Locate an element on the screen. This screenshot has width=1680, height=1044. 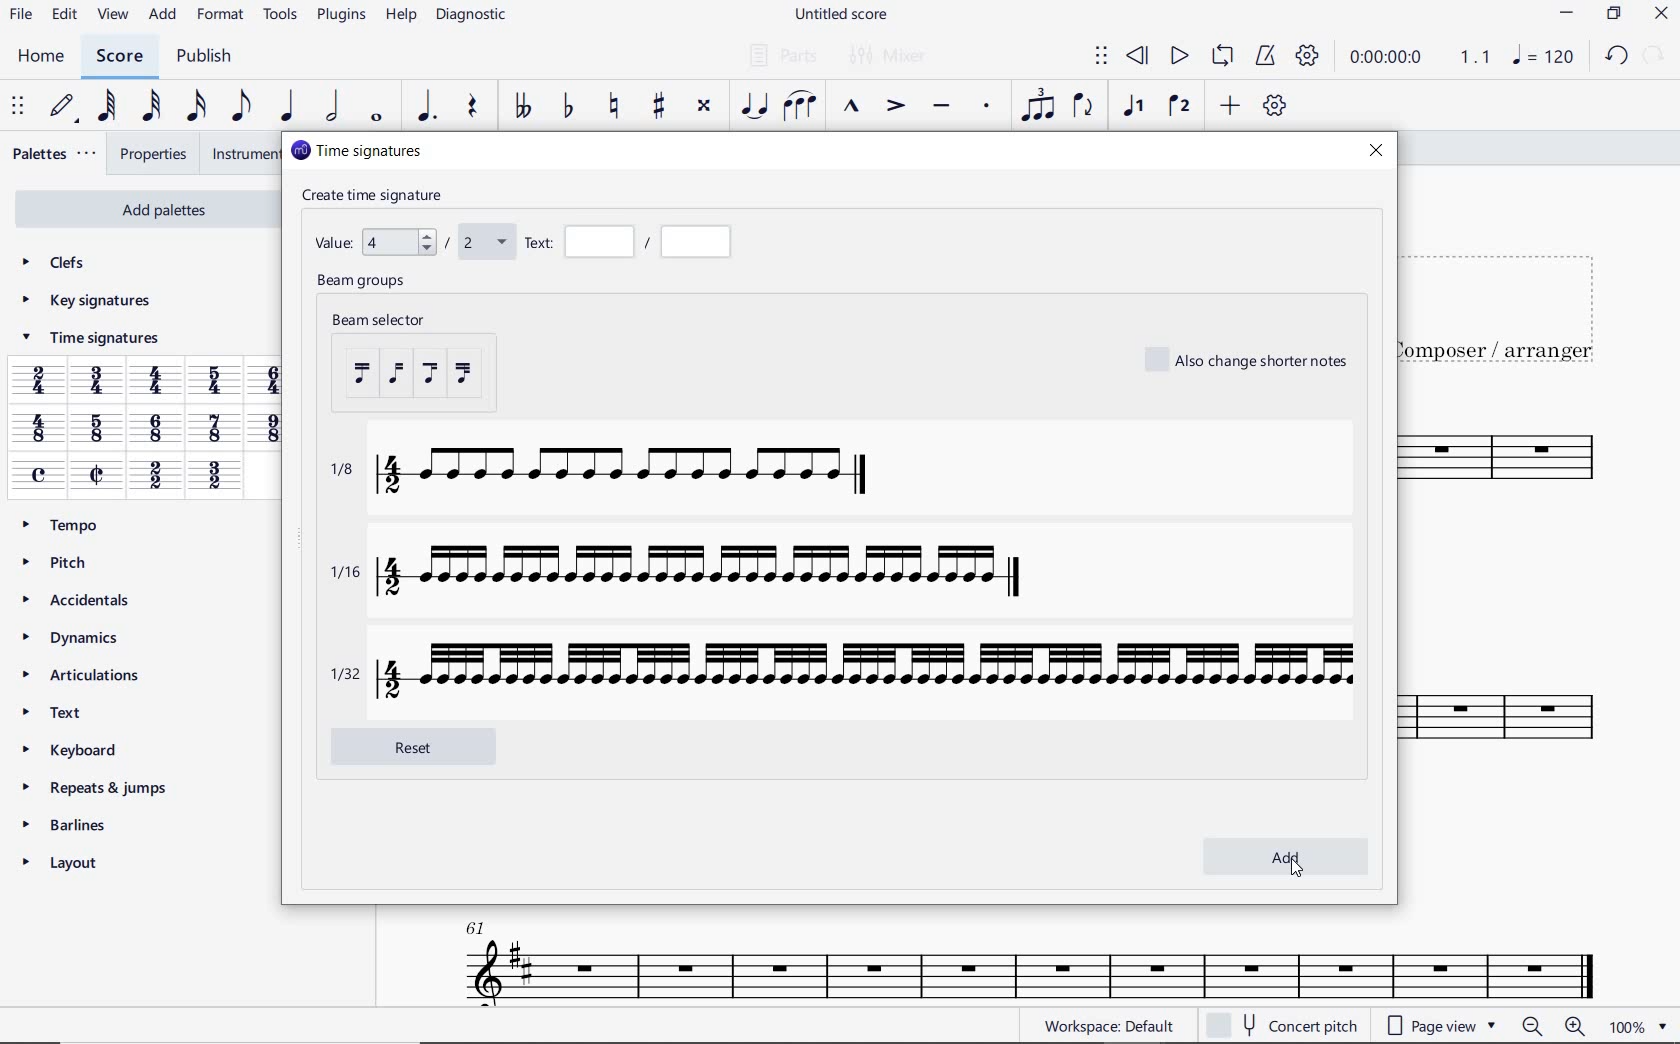
6/4 is located at coordinates (273, 380).